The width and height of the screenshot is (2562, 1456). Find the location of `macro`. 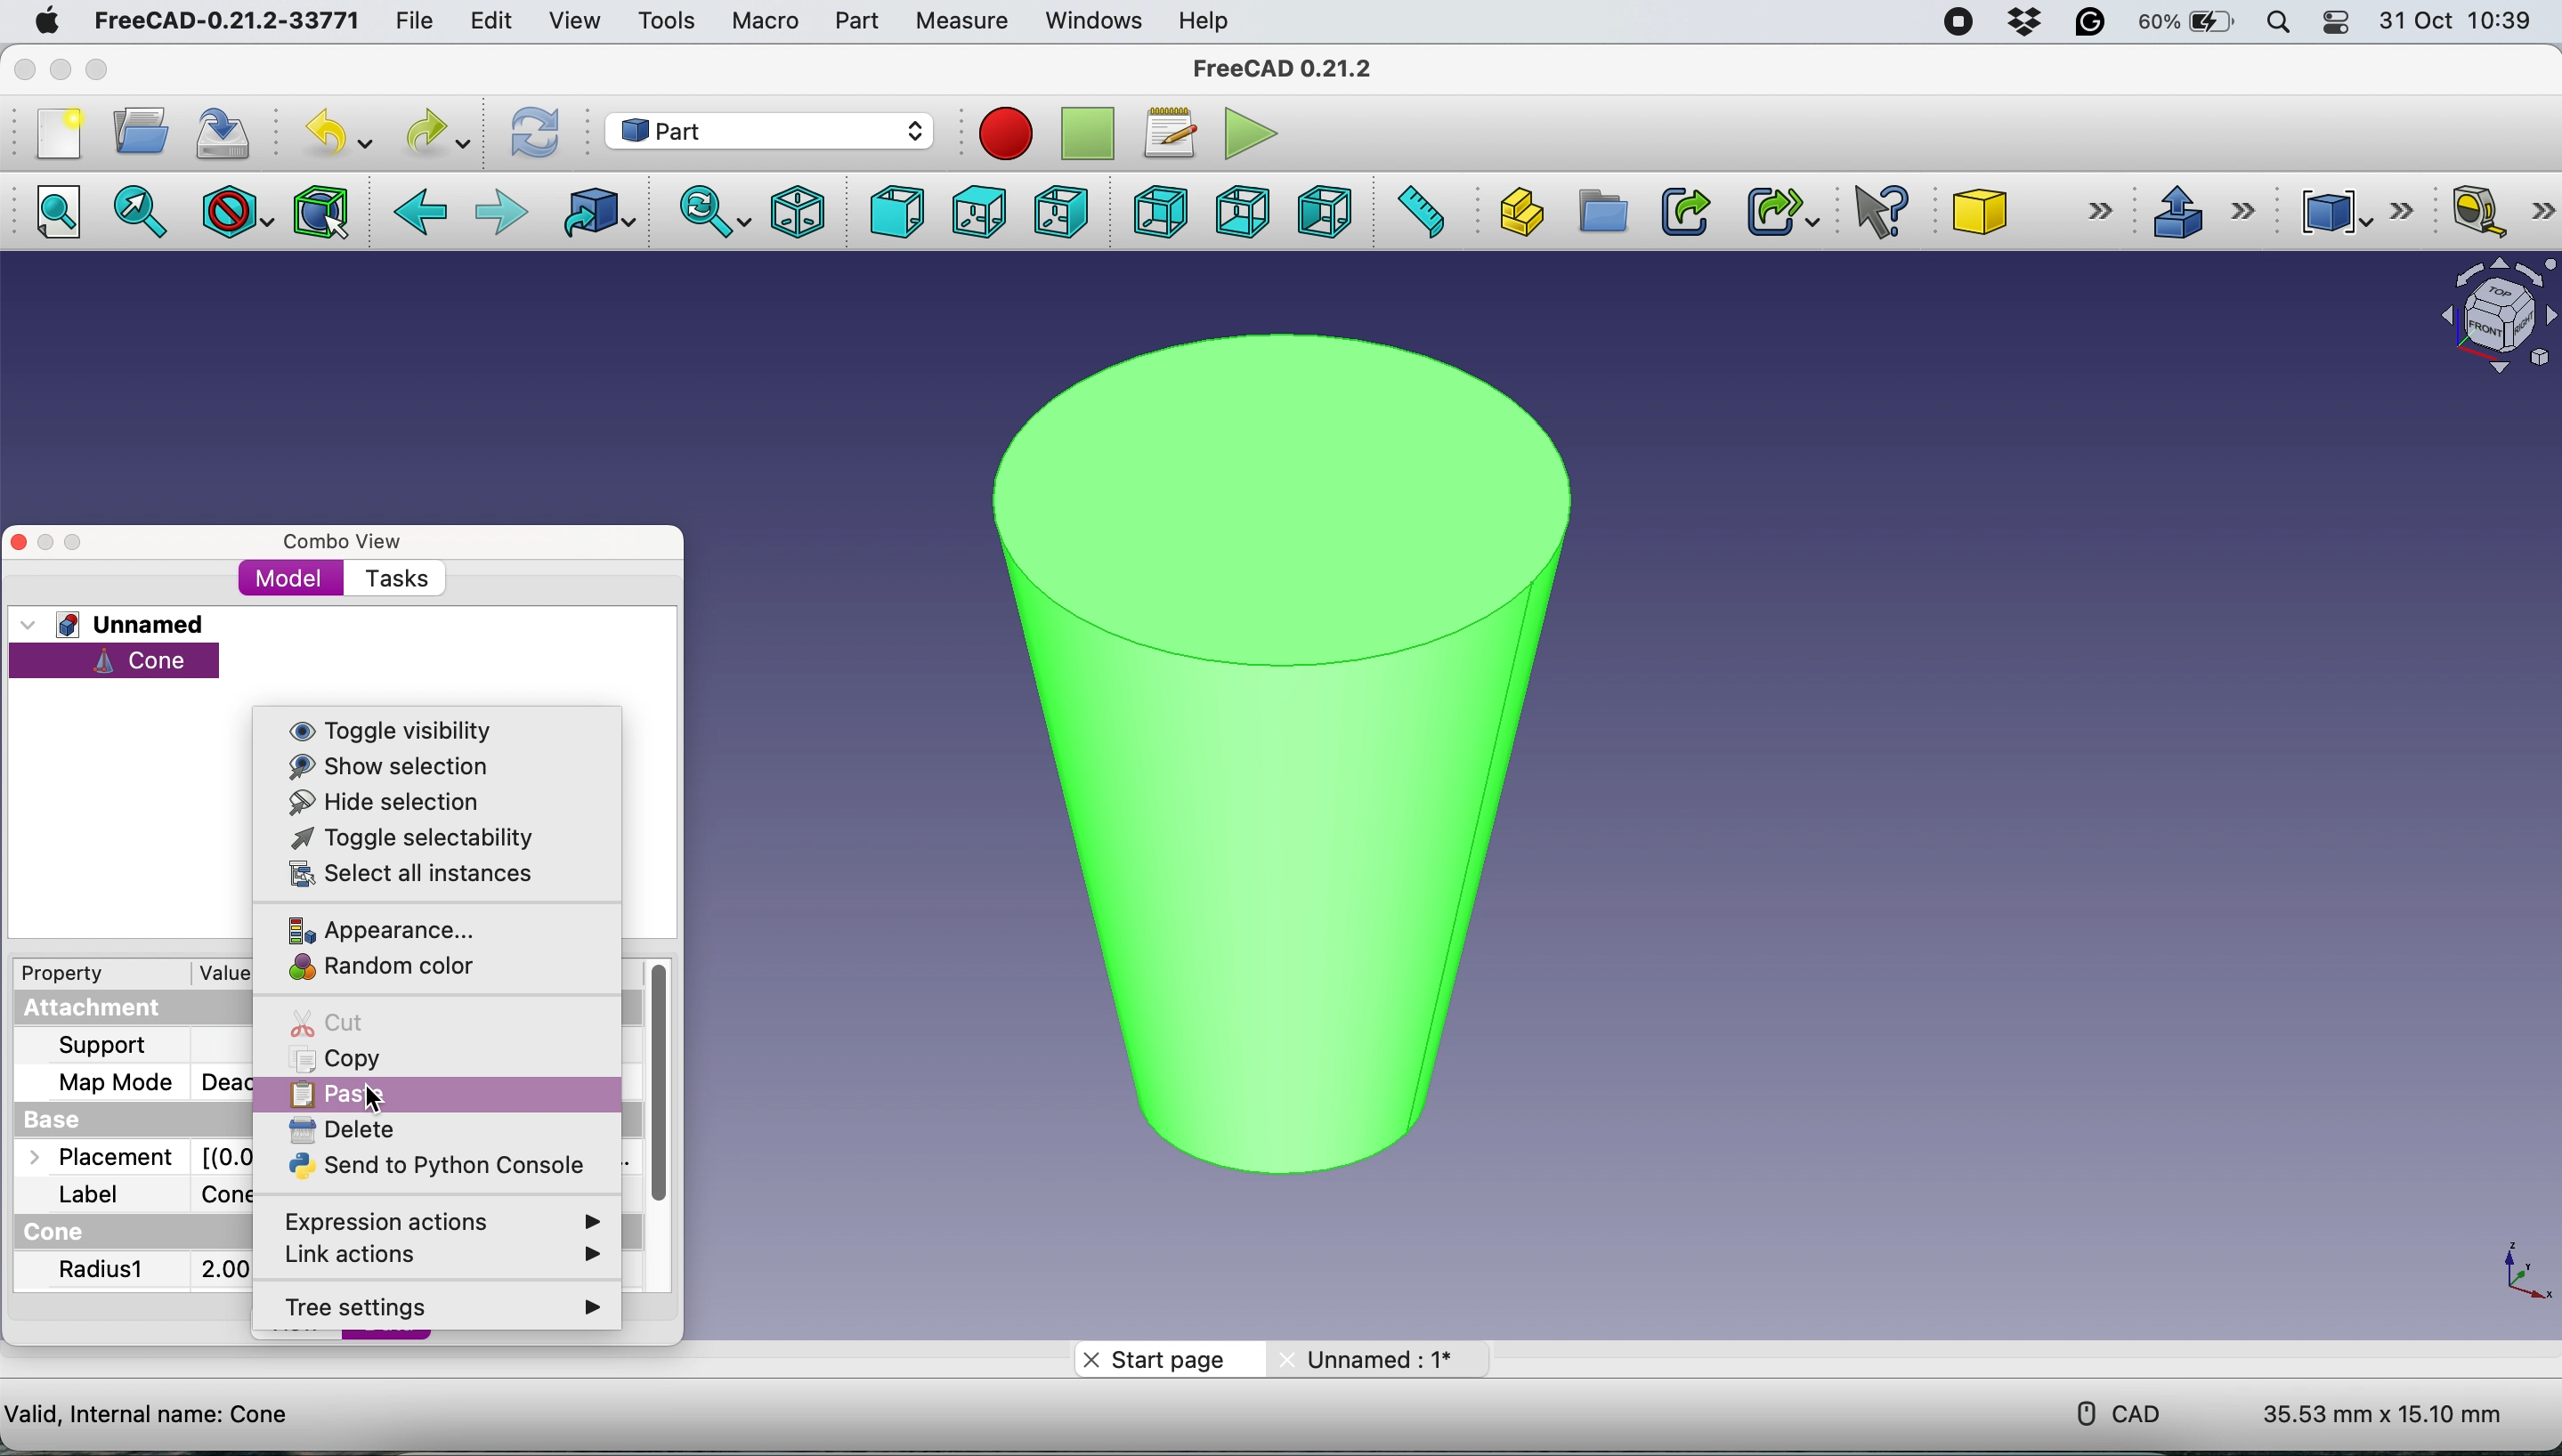

macro is located at coordinates (764, 20).